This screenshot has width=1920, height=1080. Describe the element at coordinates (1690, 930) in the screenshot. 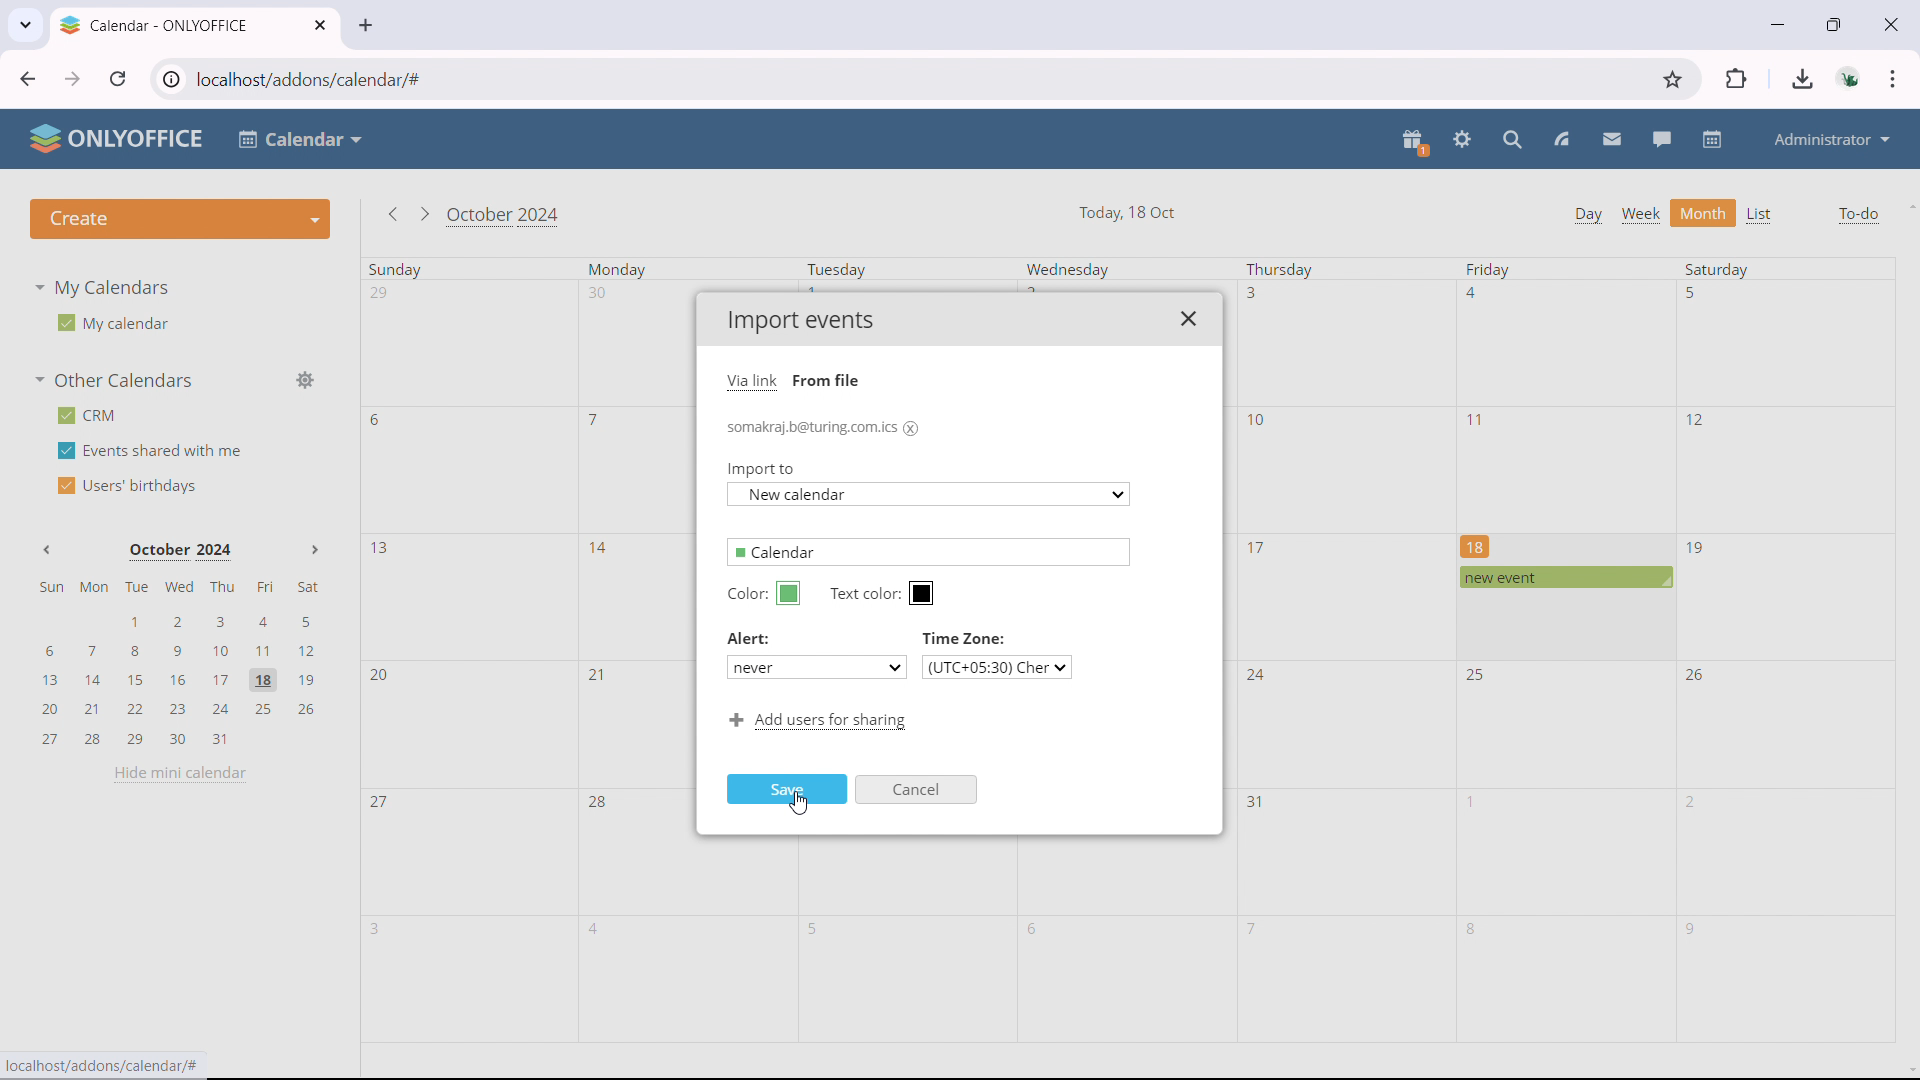

I see `9` at that location.